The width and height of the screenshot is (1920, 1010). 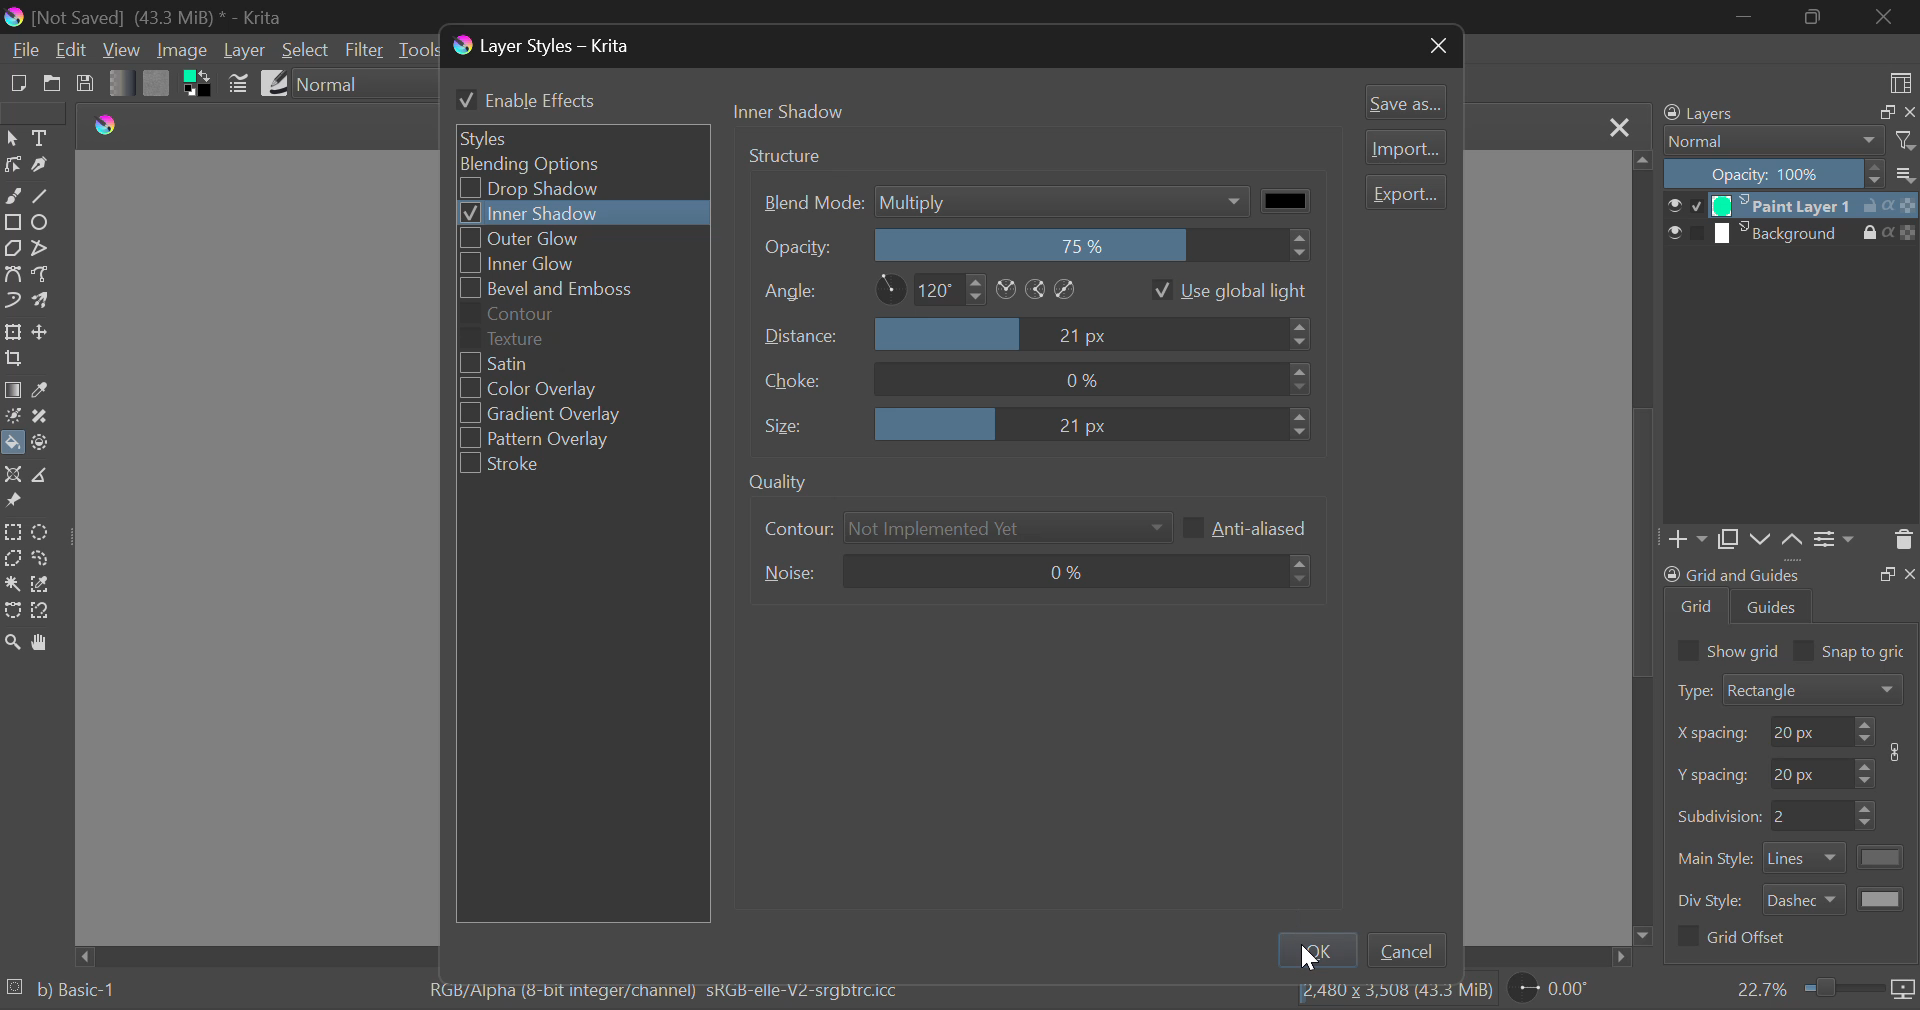 What do you see at coordinates (41, 193) in the screenshot?
I see `Line` at bounding box center [41, 193].